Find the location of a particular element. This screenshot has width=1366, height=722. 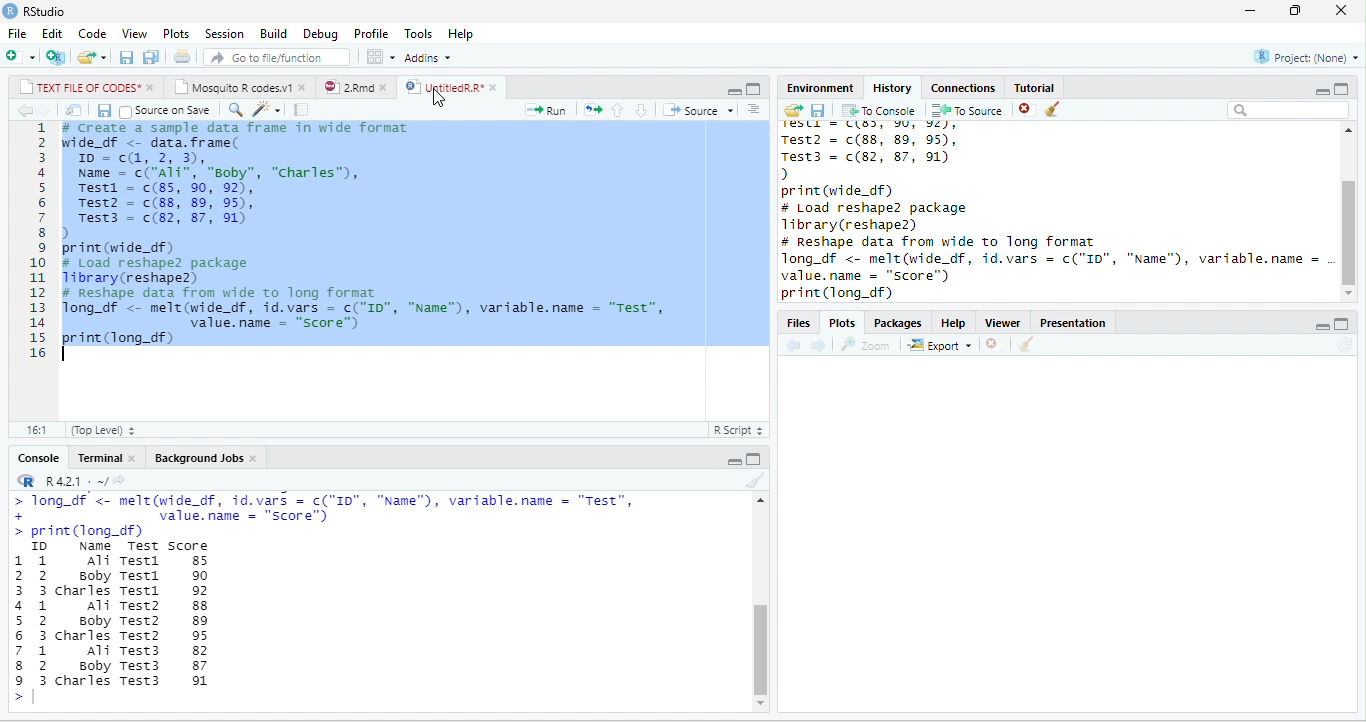

RStudio is located at coordinates (46, 12).